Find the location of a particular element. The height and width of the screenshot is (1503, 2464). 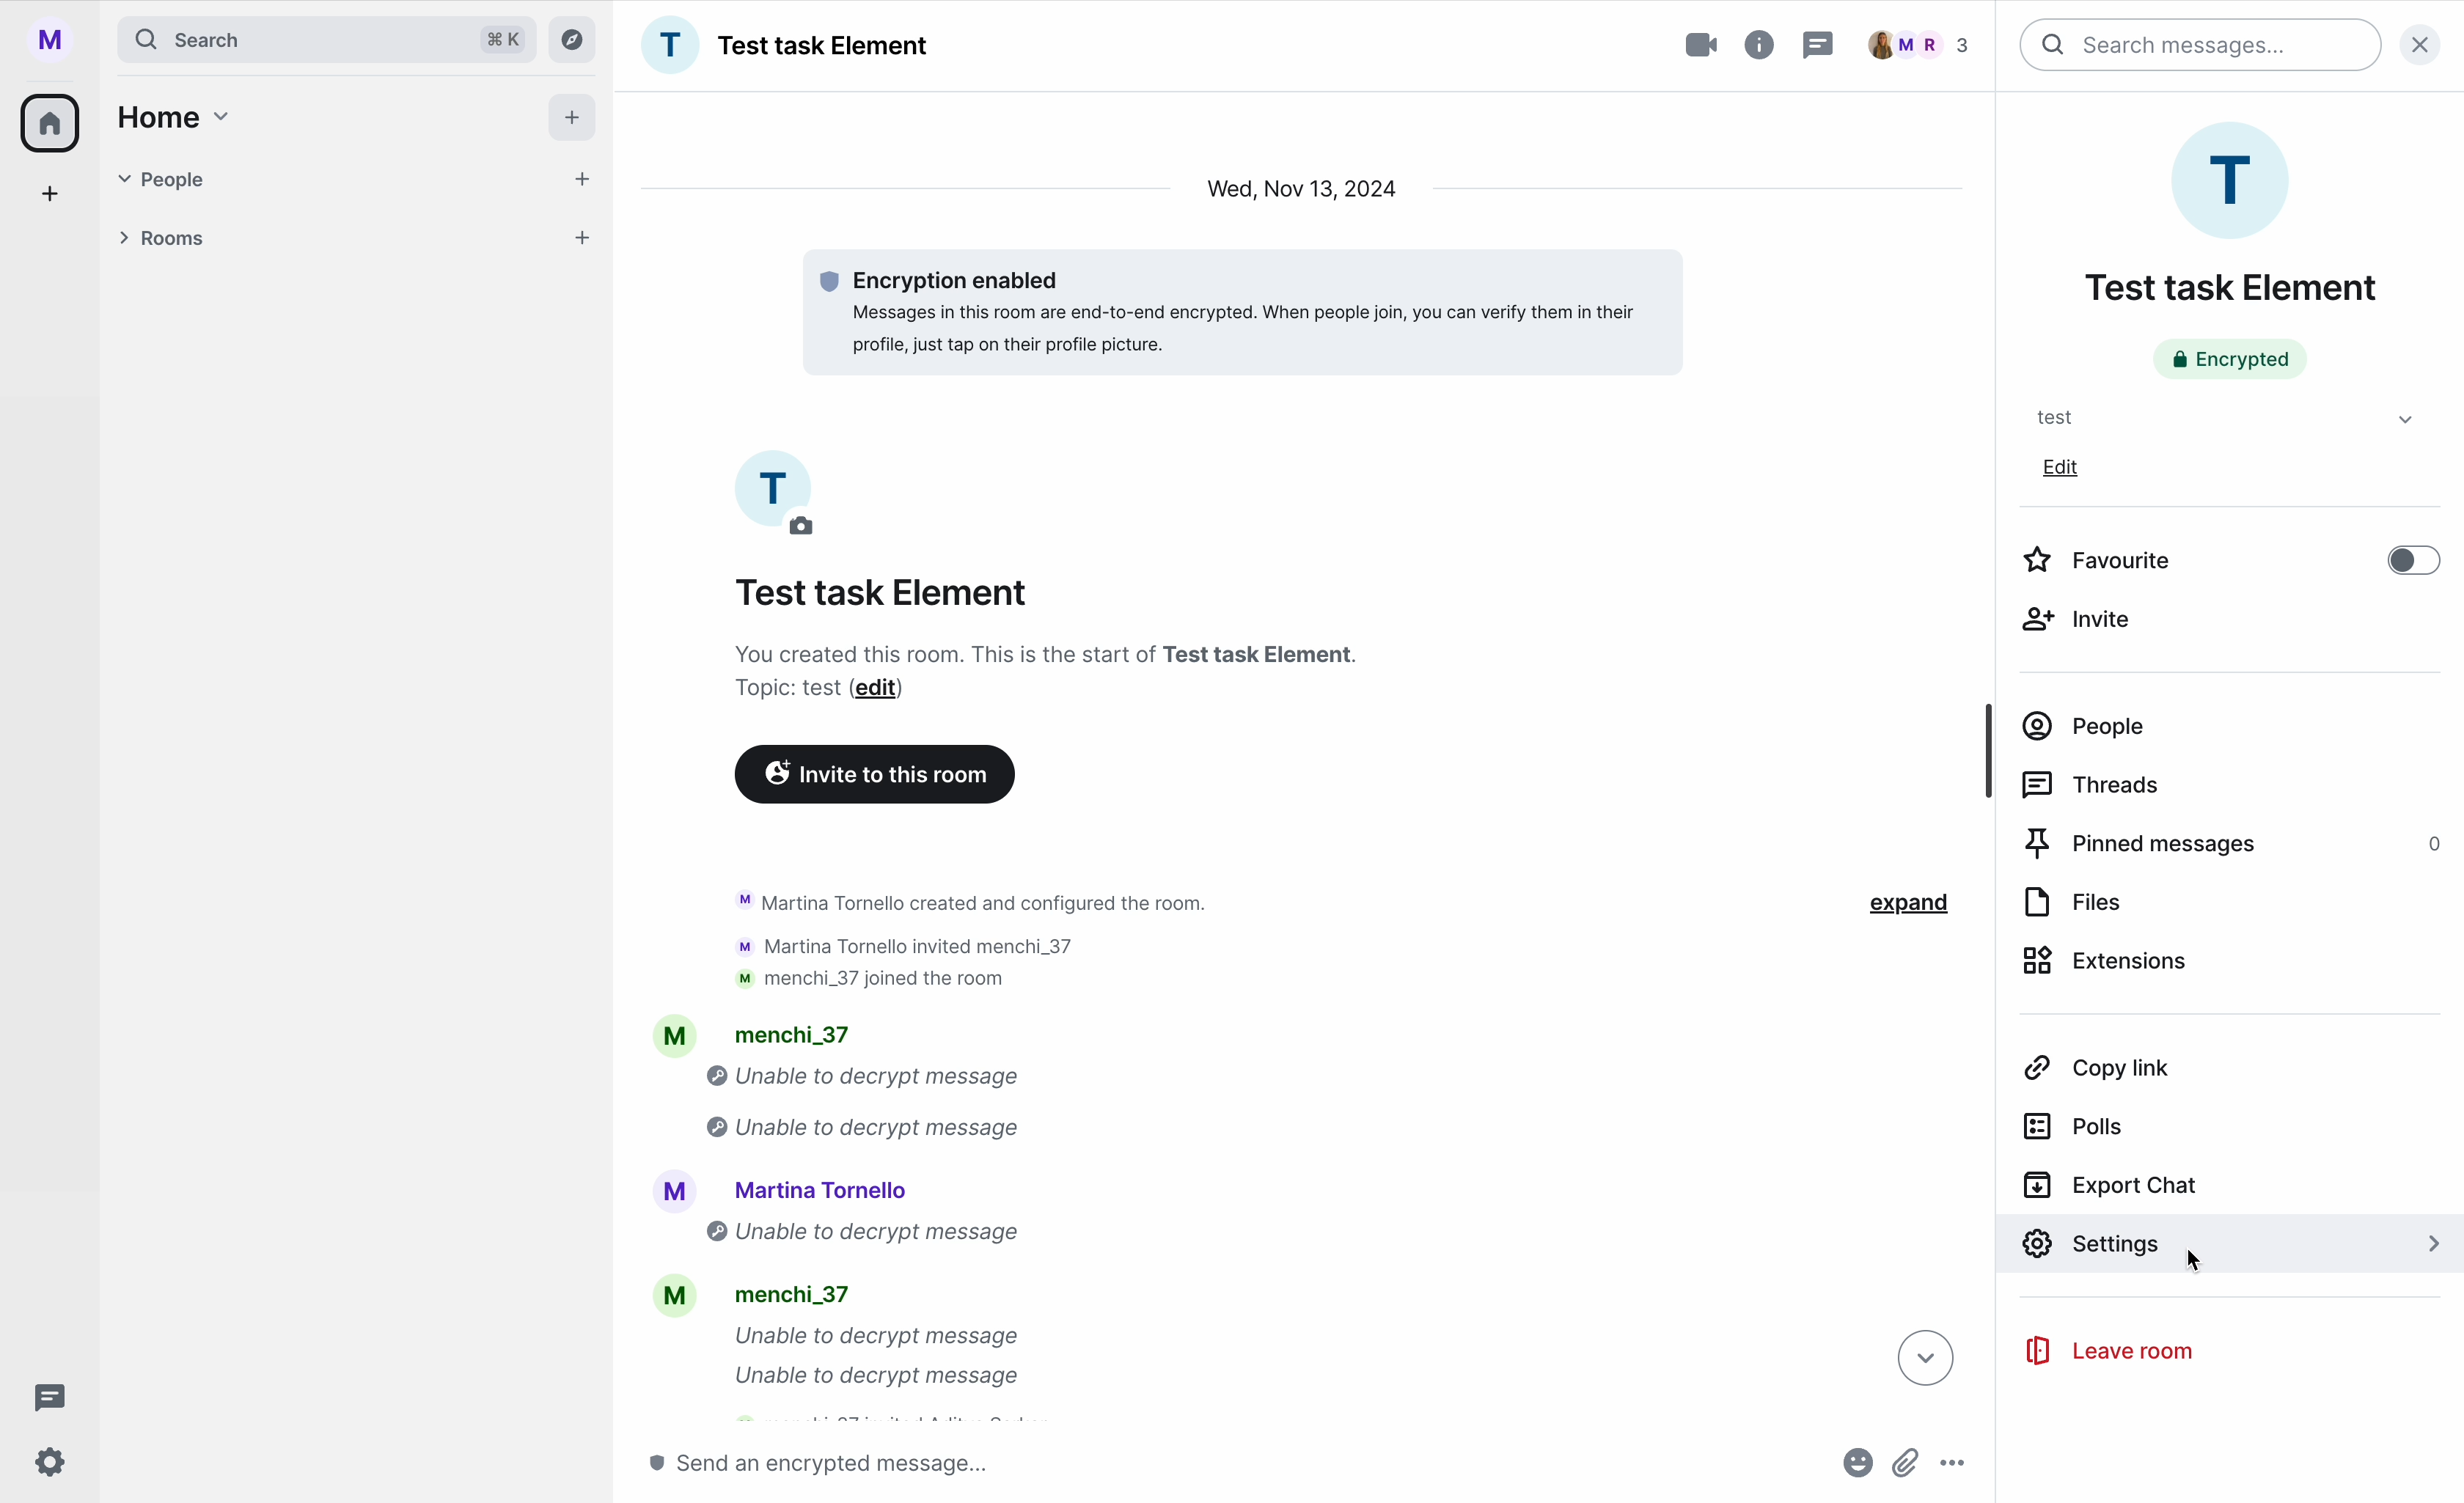

leave room is located at coordinates (2107, 1352).